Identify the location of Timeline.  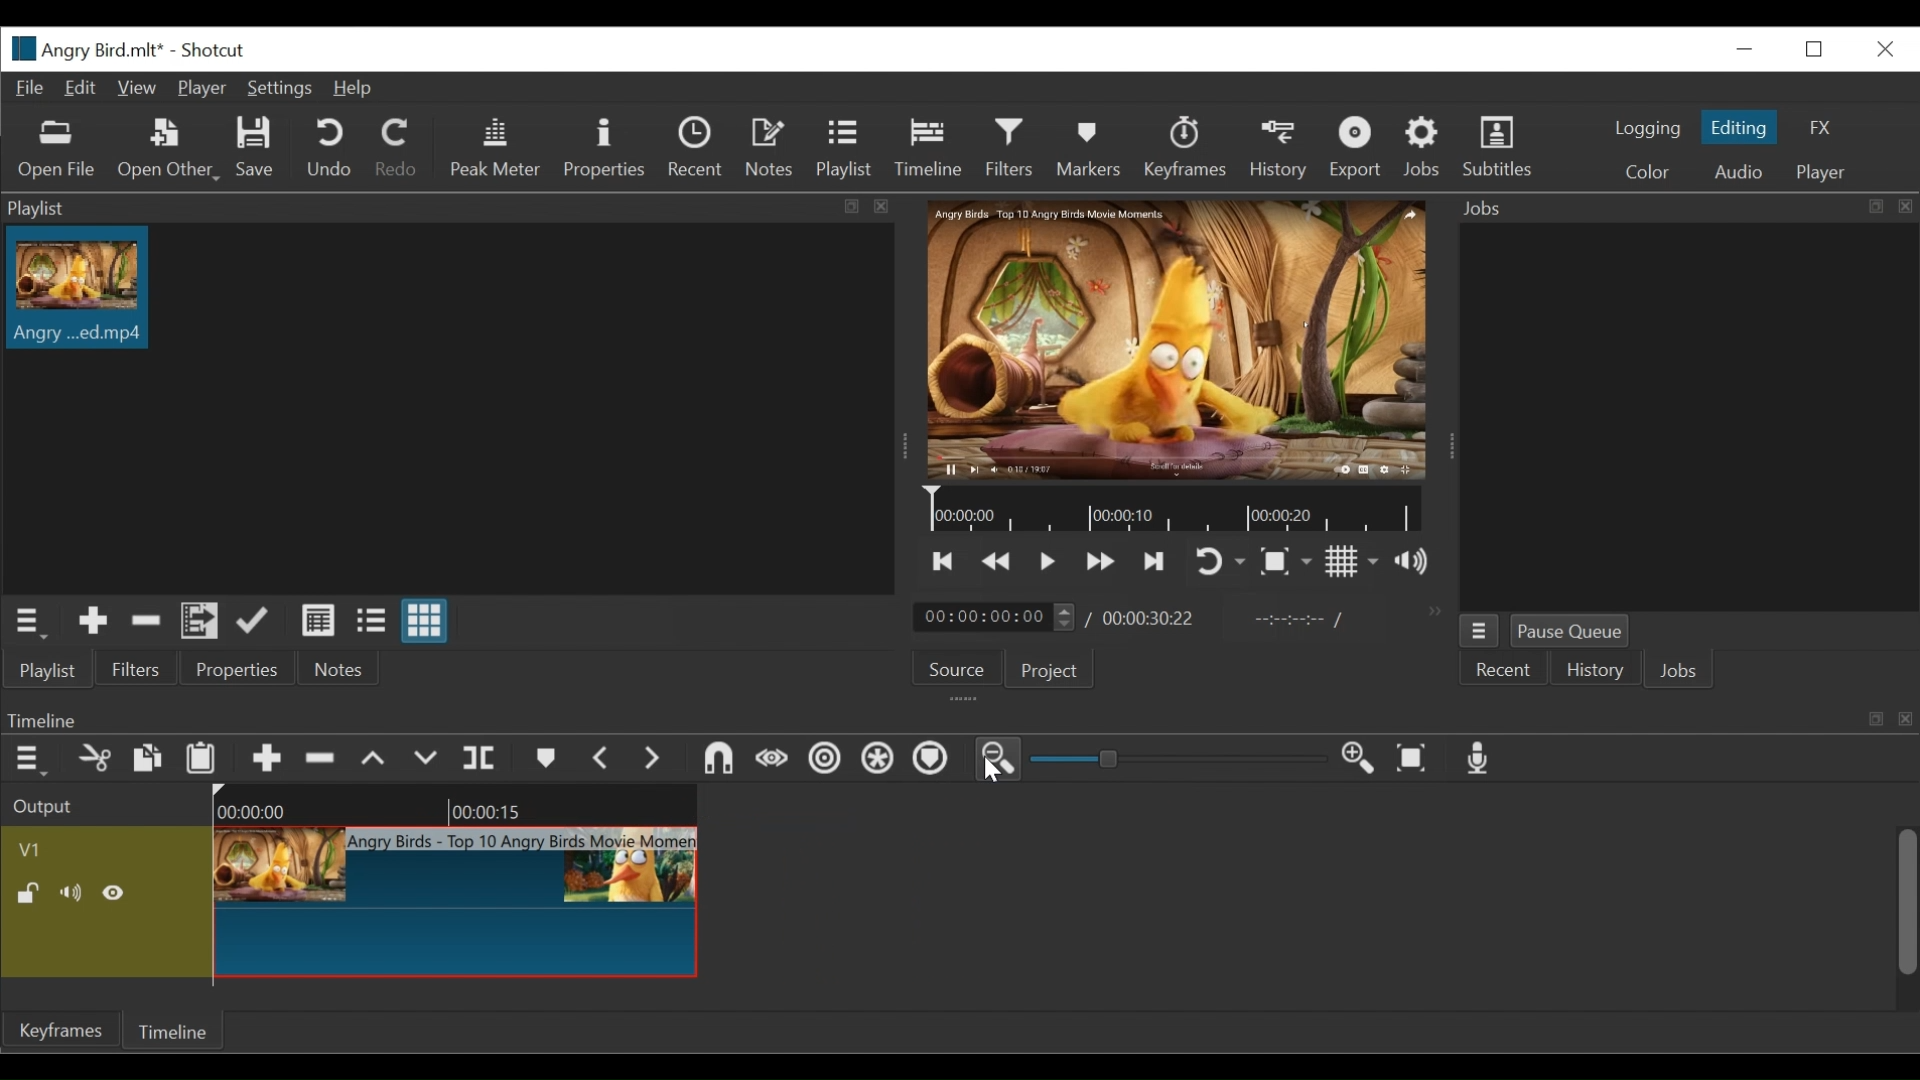
(928, 147).